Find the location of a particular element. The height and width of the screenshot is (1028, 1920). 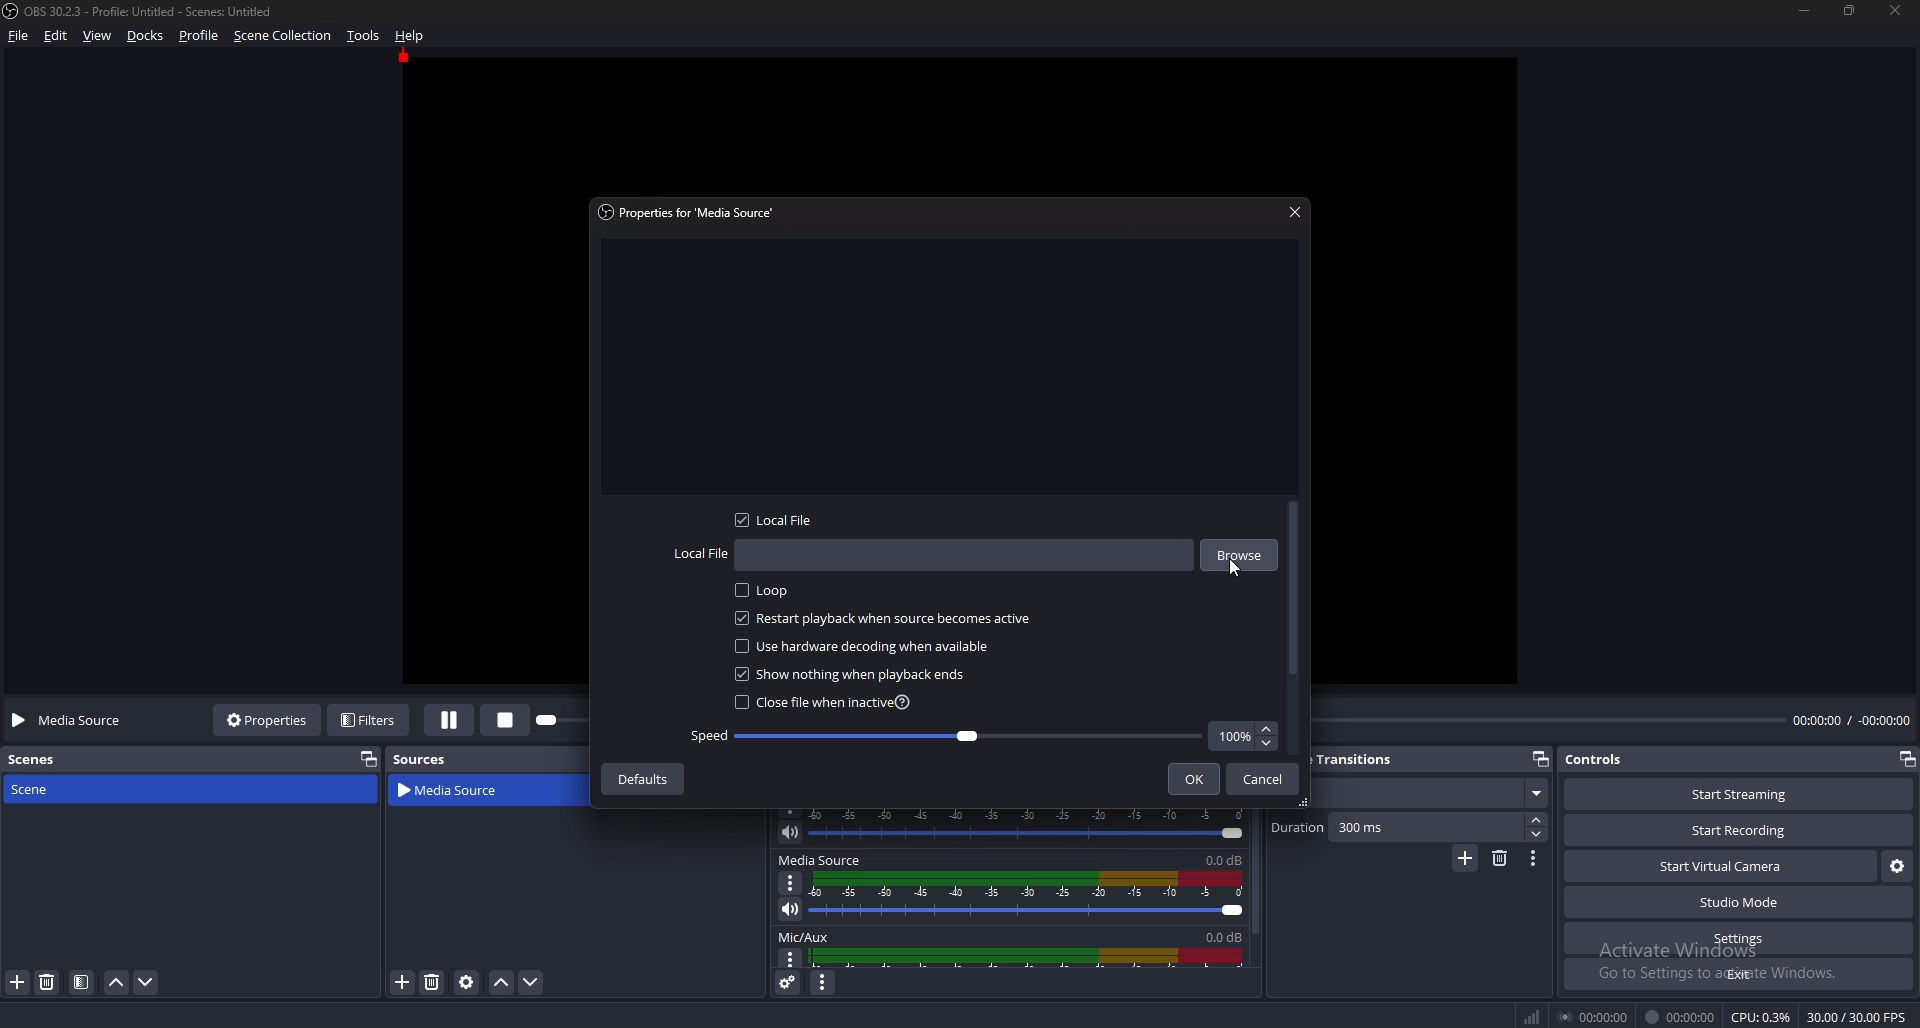

 Exit is located at coordinates (1740, 974).